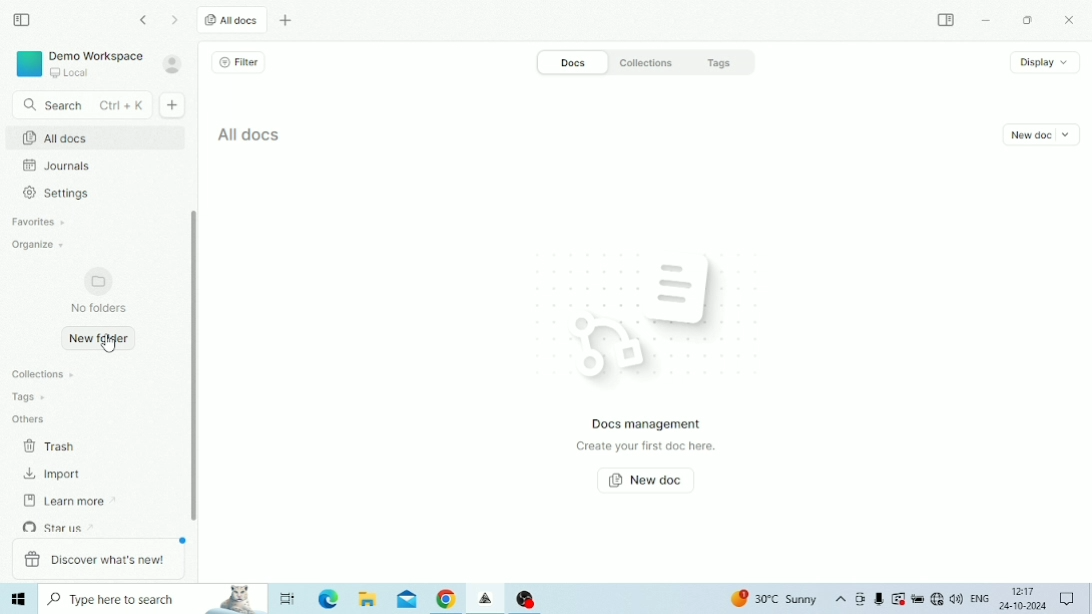 This screenshot has height=614, width=1092. I want to click on All docs, so click(252, 133).